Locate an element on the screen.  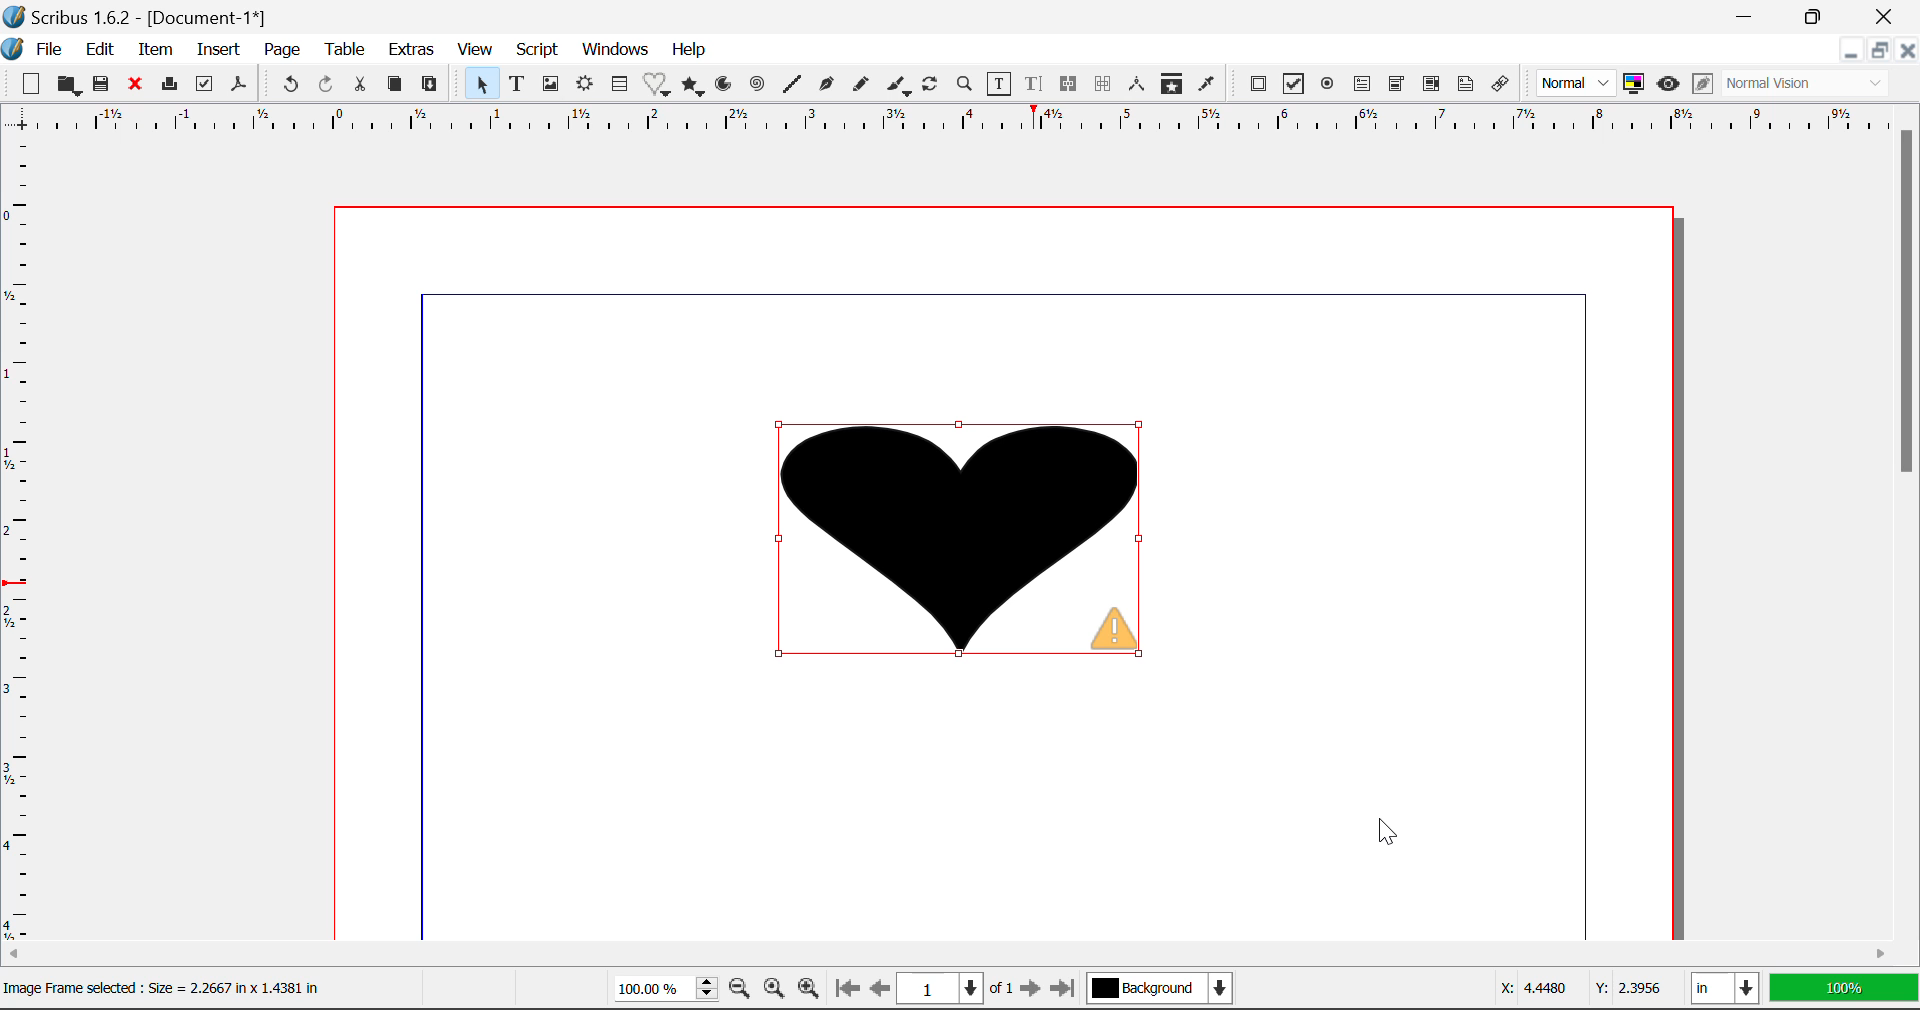
Zoom is located at coordinates (967, 87).